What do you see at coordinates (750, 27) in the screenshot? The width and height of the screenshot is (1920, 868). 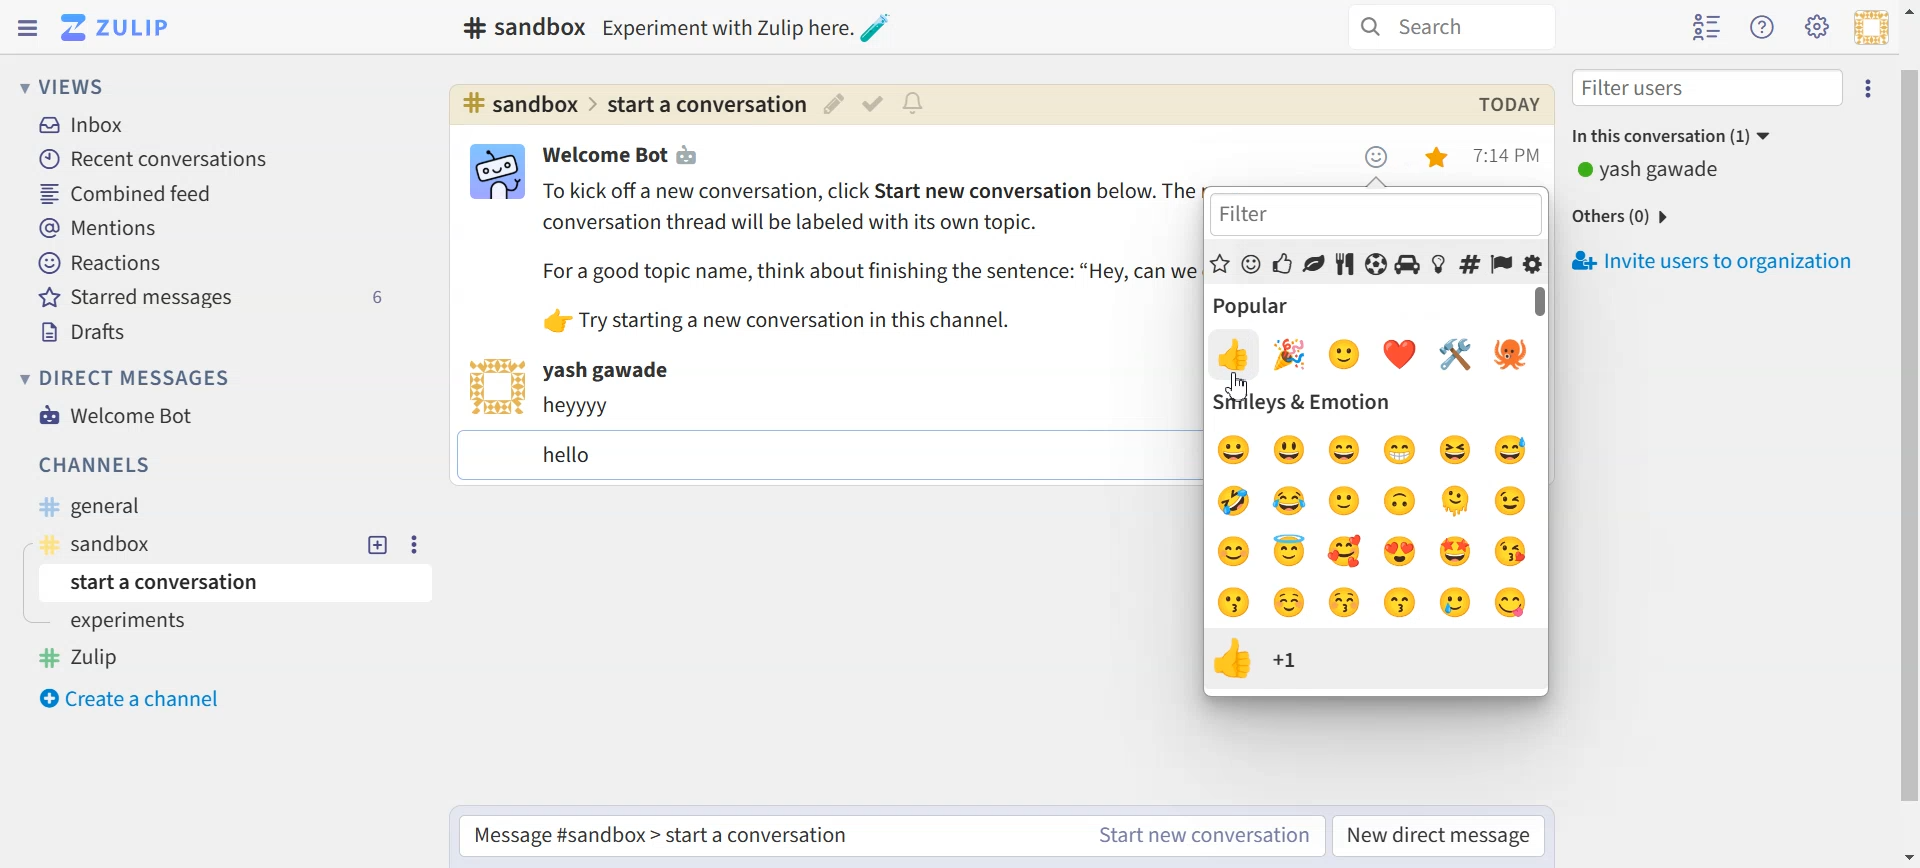 I see `` at bounding box center [750, 27].